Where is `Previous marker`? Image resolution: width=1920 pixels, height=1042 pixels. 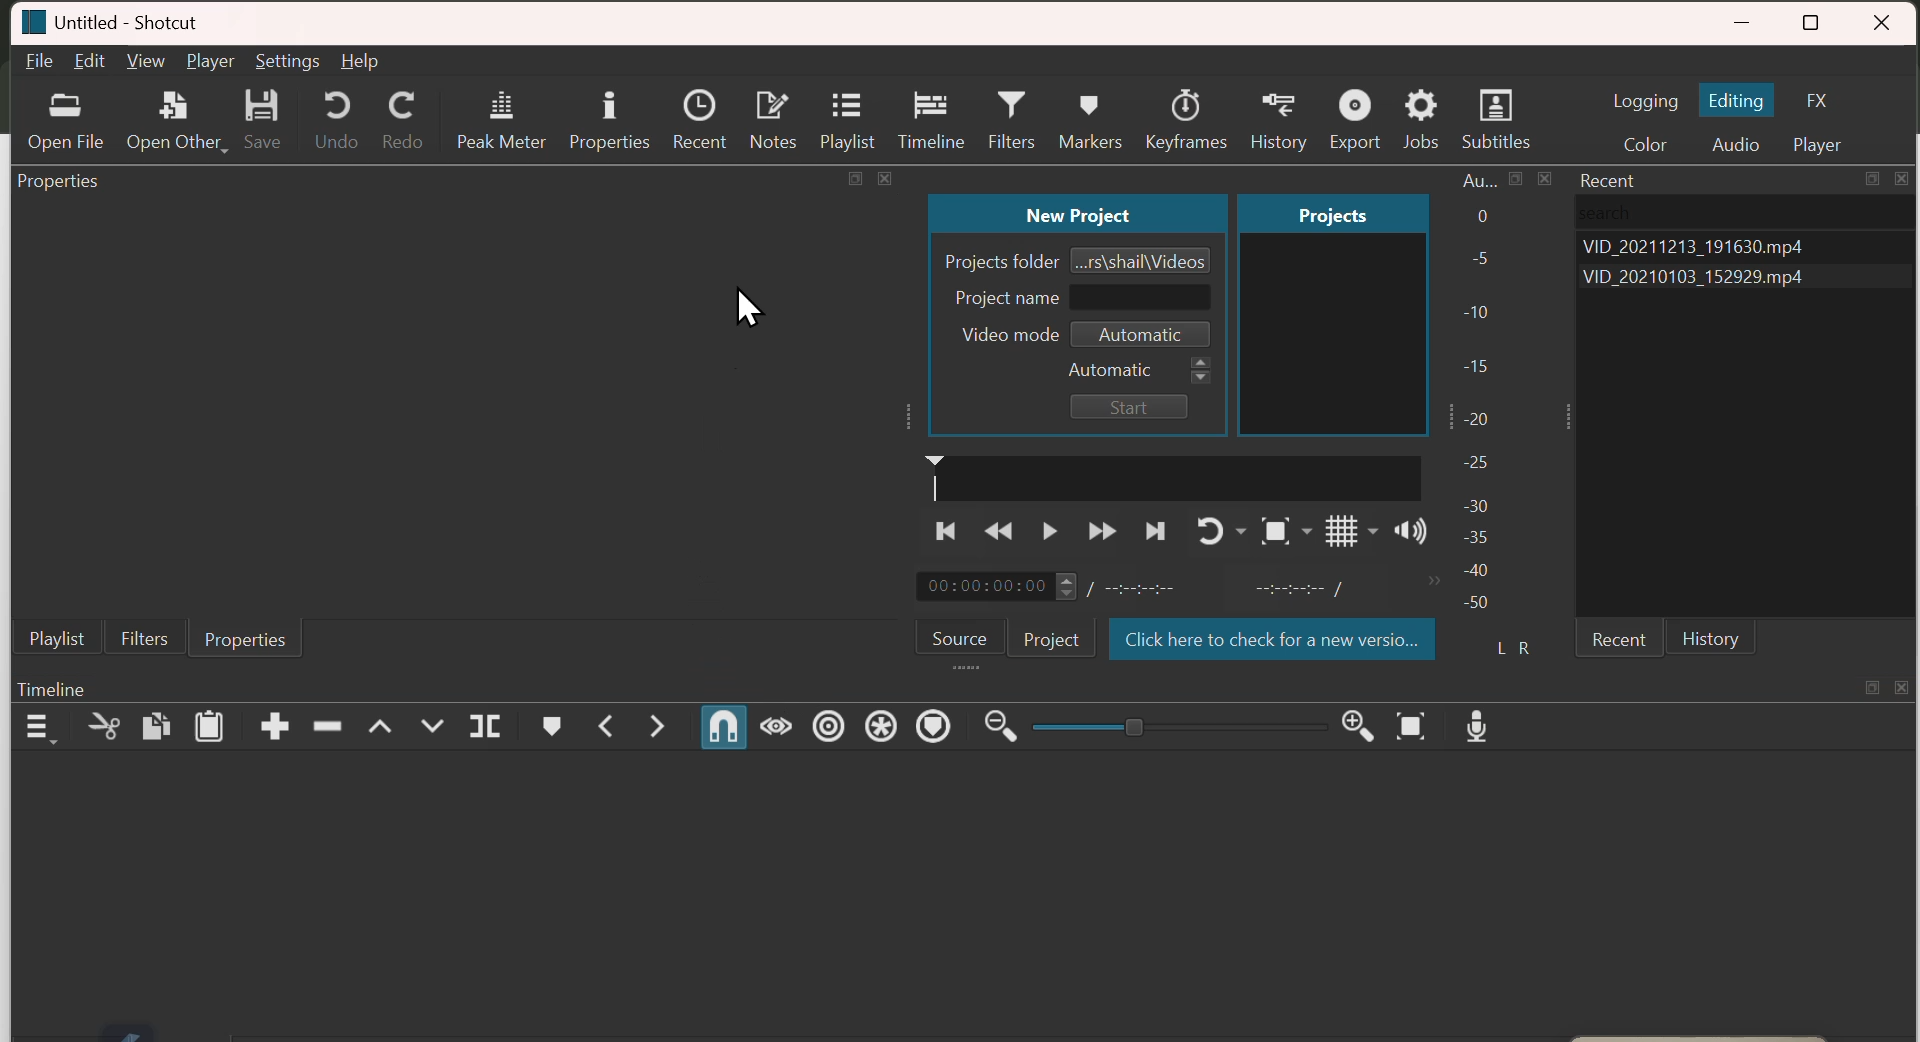 Previous marker is located at coordinates (608, 725).